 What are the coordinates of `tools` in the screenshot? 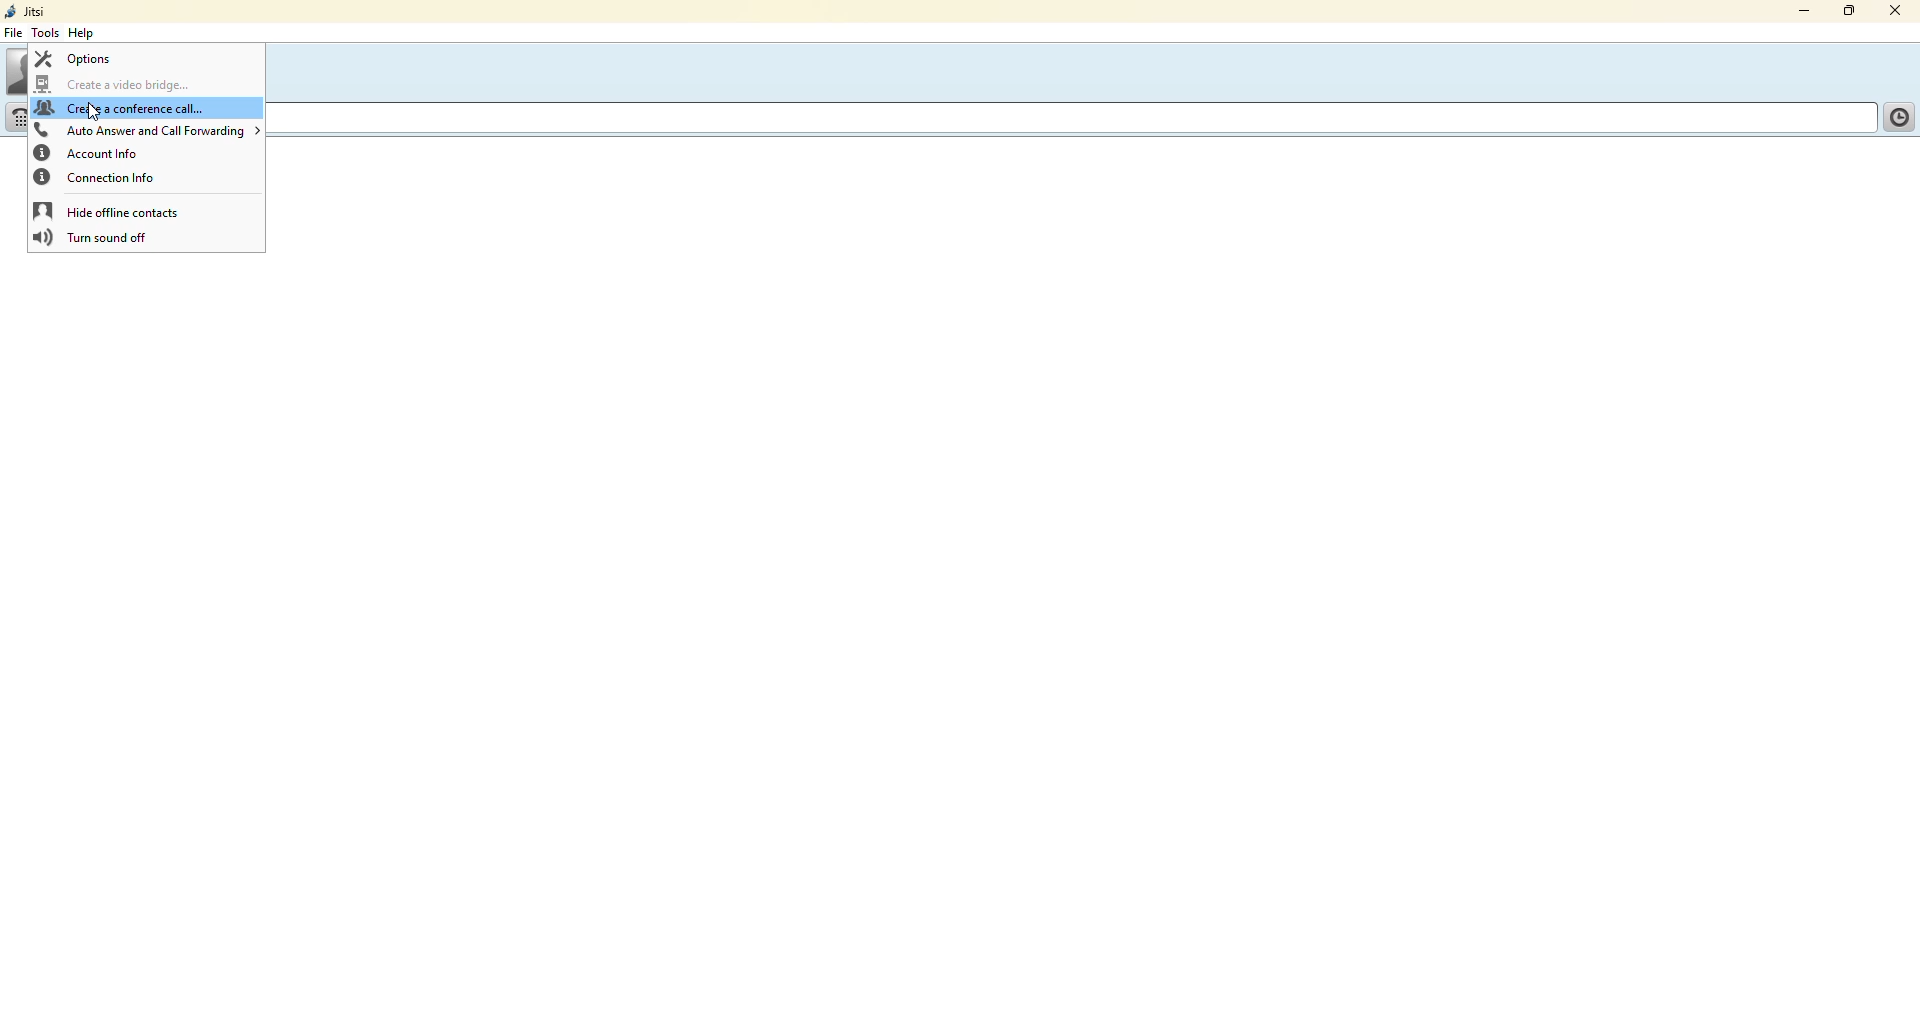 It's located at (46, 33).